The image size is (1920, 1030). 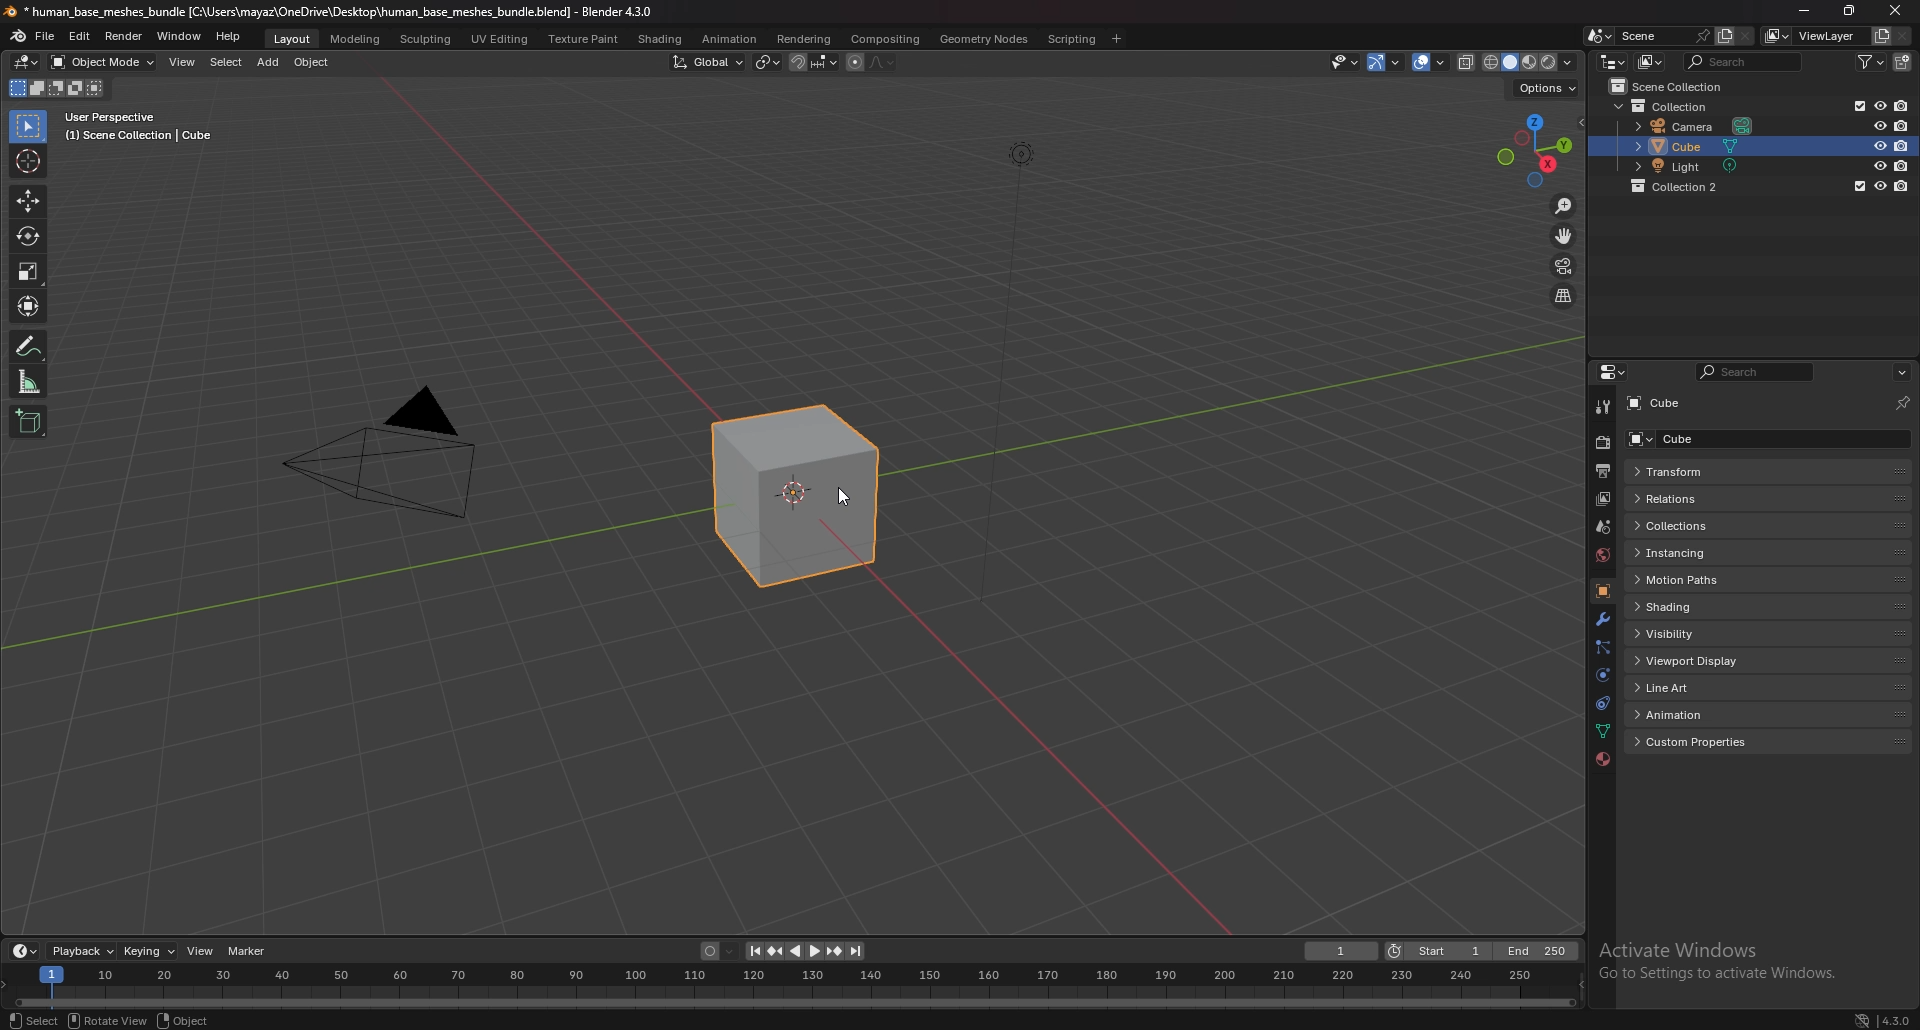 What do you see at coordinates (1700, 689) in the screenshot?
I see `line art` at bounding box center [1700, 689].